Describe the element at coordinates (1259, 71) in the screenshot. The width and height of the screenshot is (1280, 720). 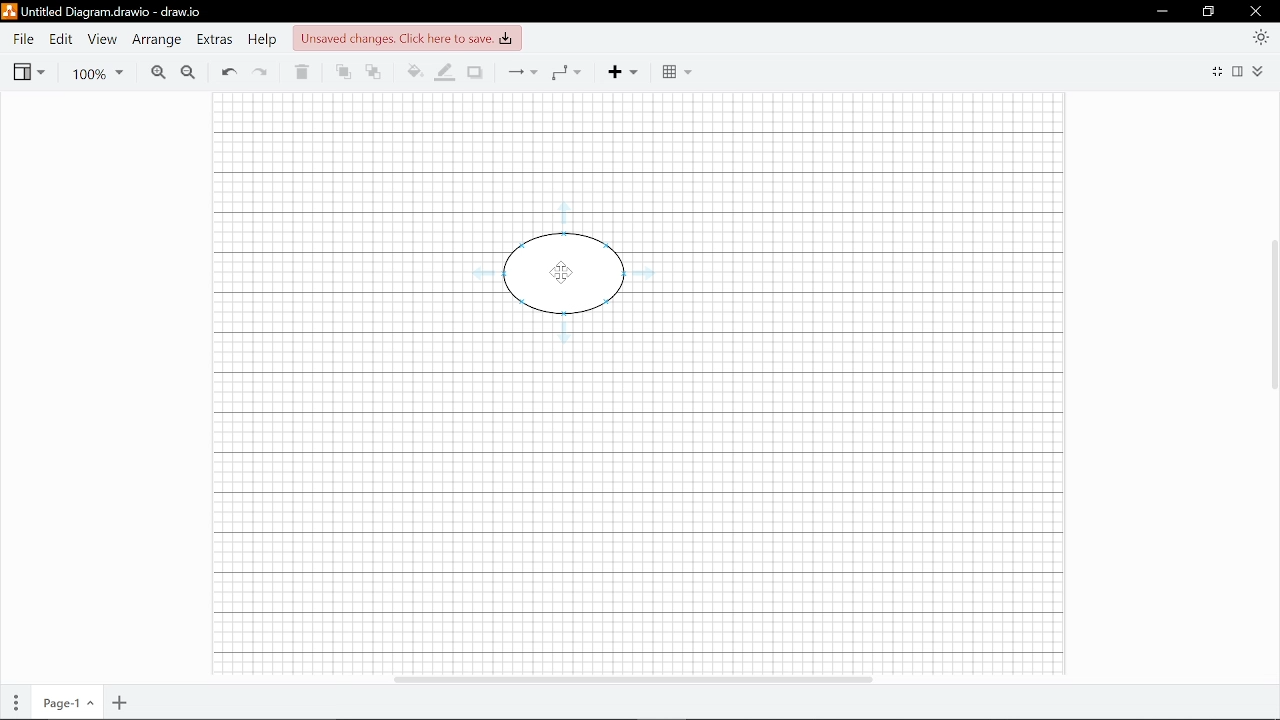
I see `Expand/collapse` at that location.